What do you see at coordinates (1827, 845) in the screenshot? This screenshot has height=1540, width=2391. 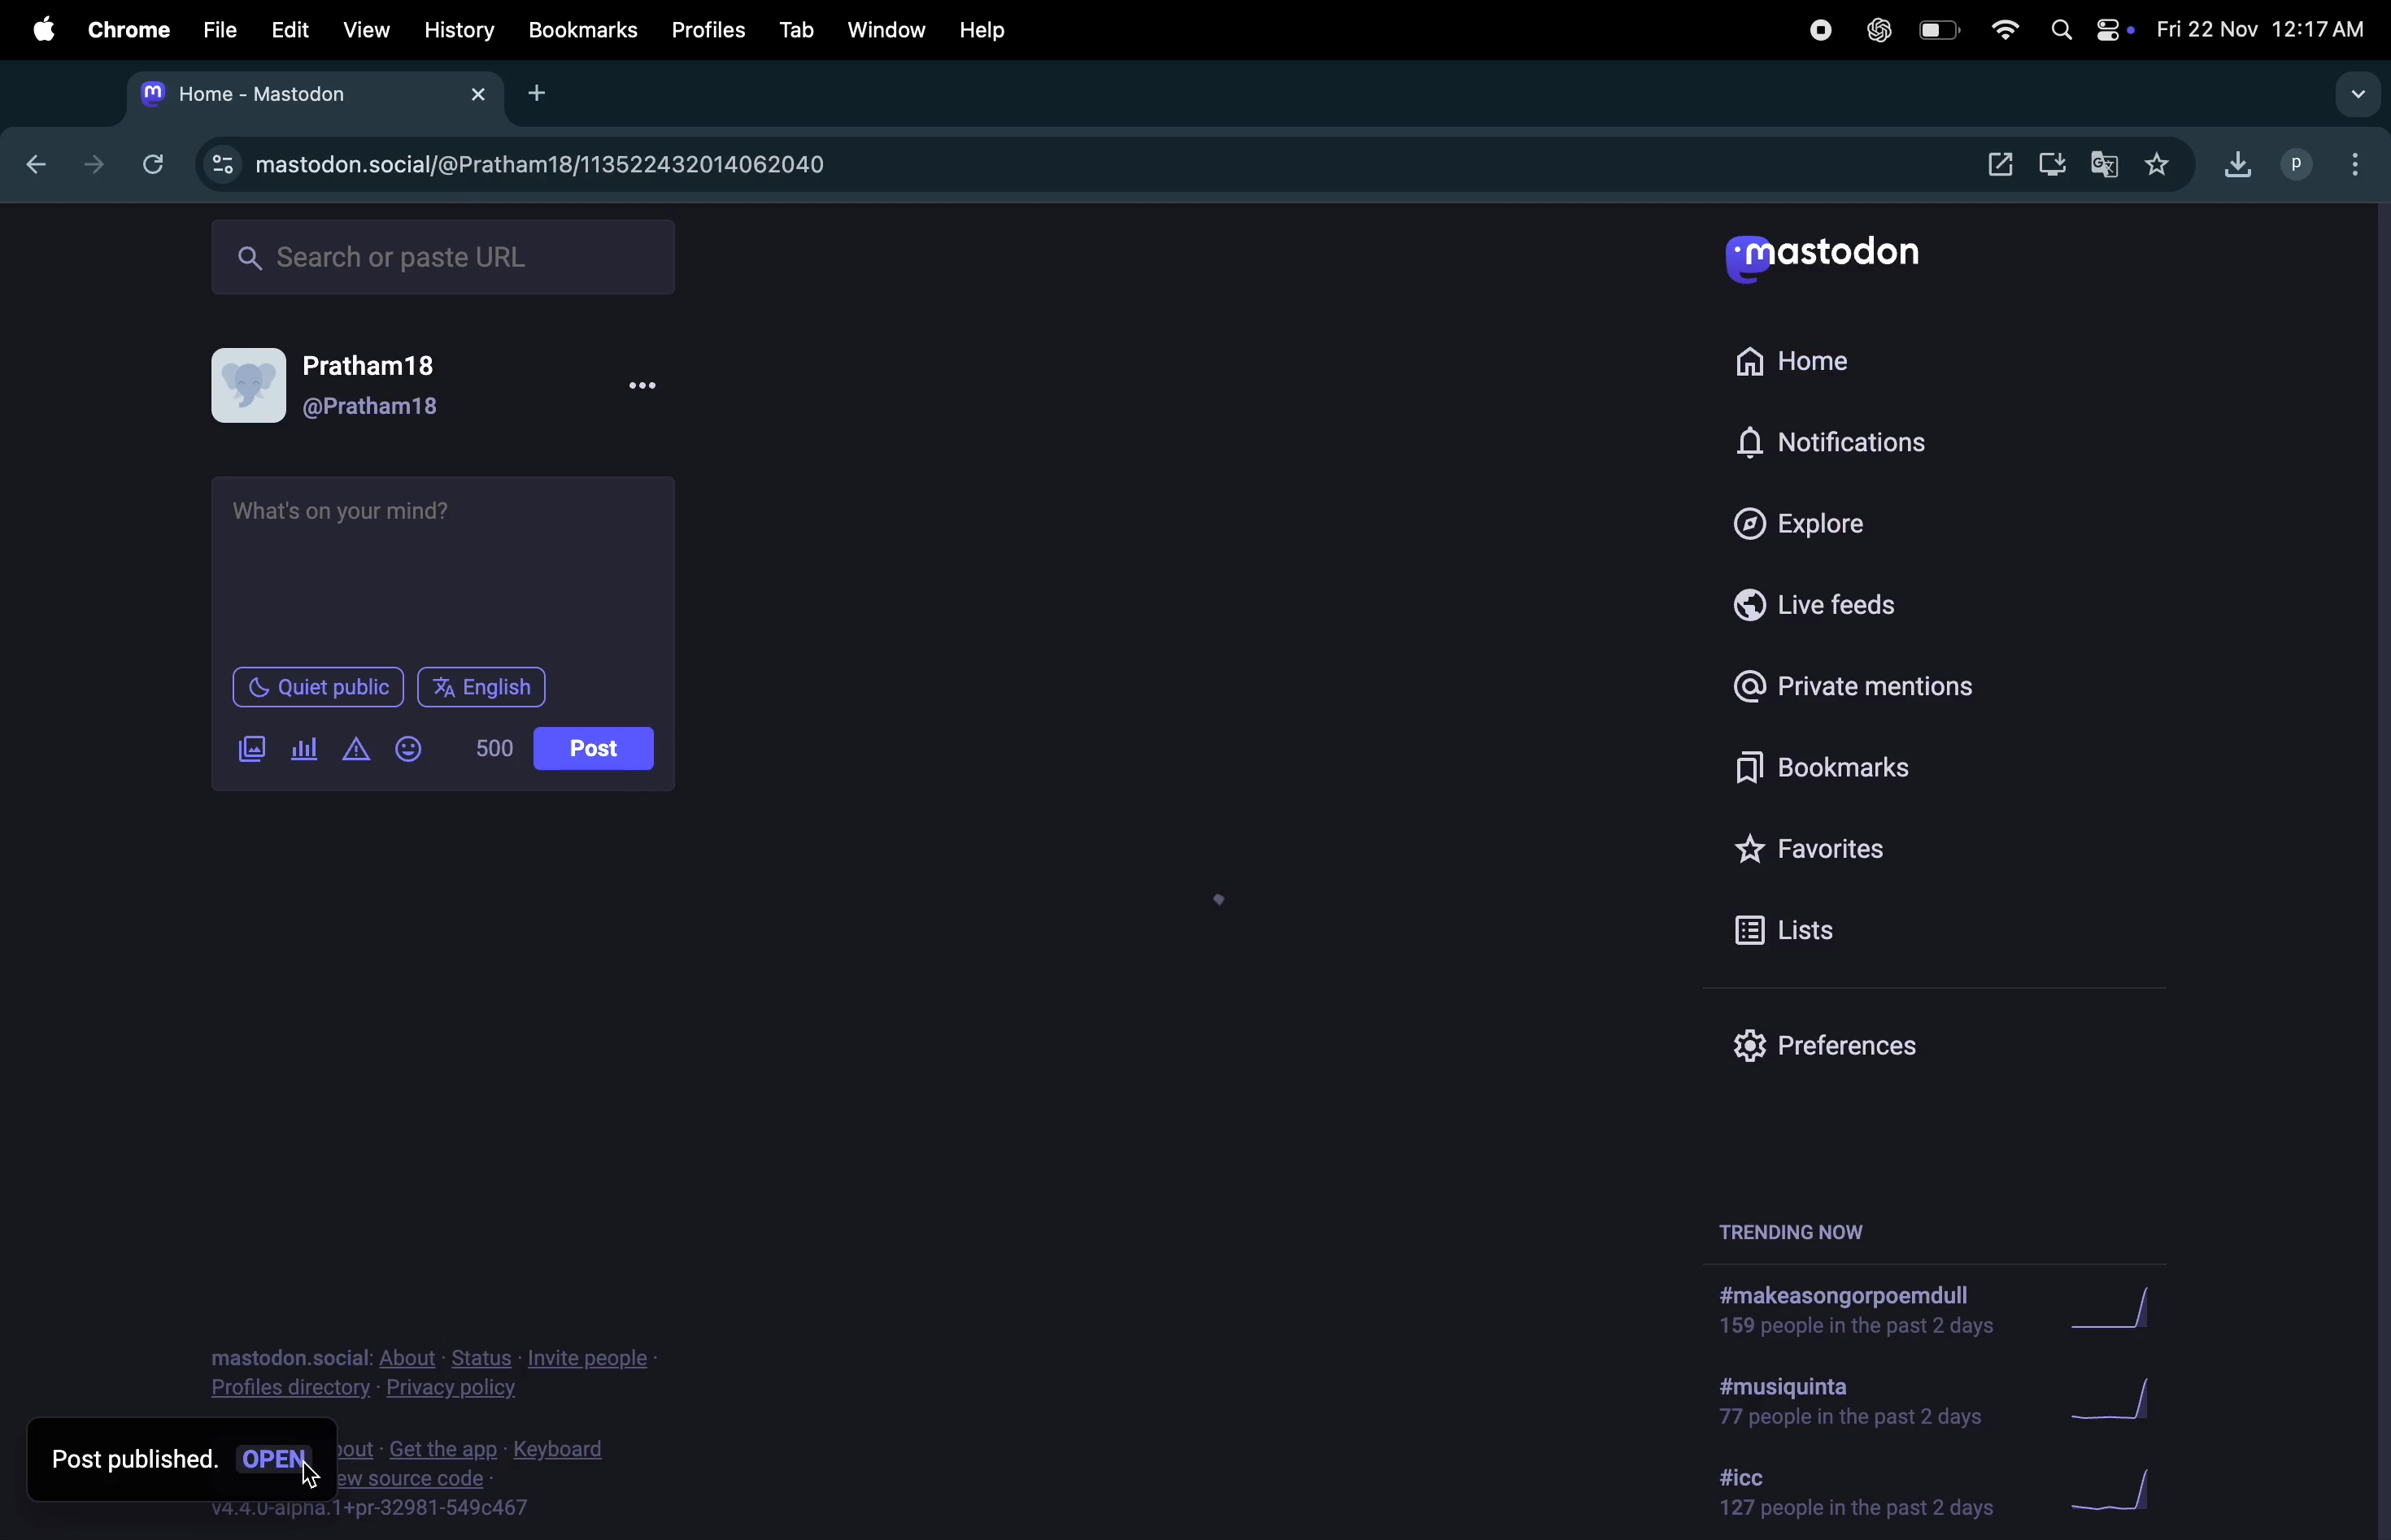 I see `favourites` at bounding box center [1827, 845].